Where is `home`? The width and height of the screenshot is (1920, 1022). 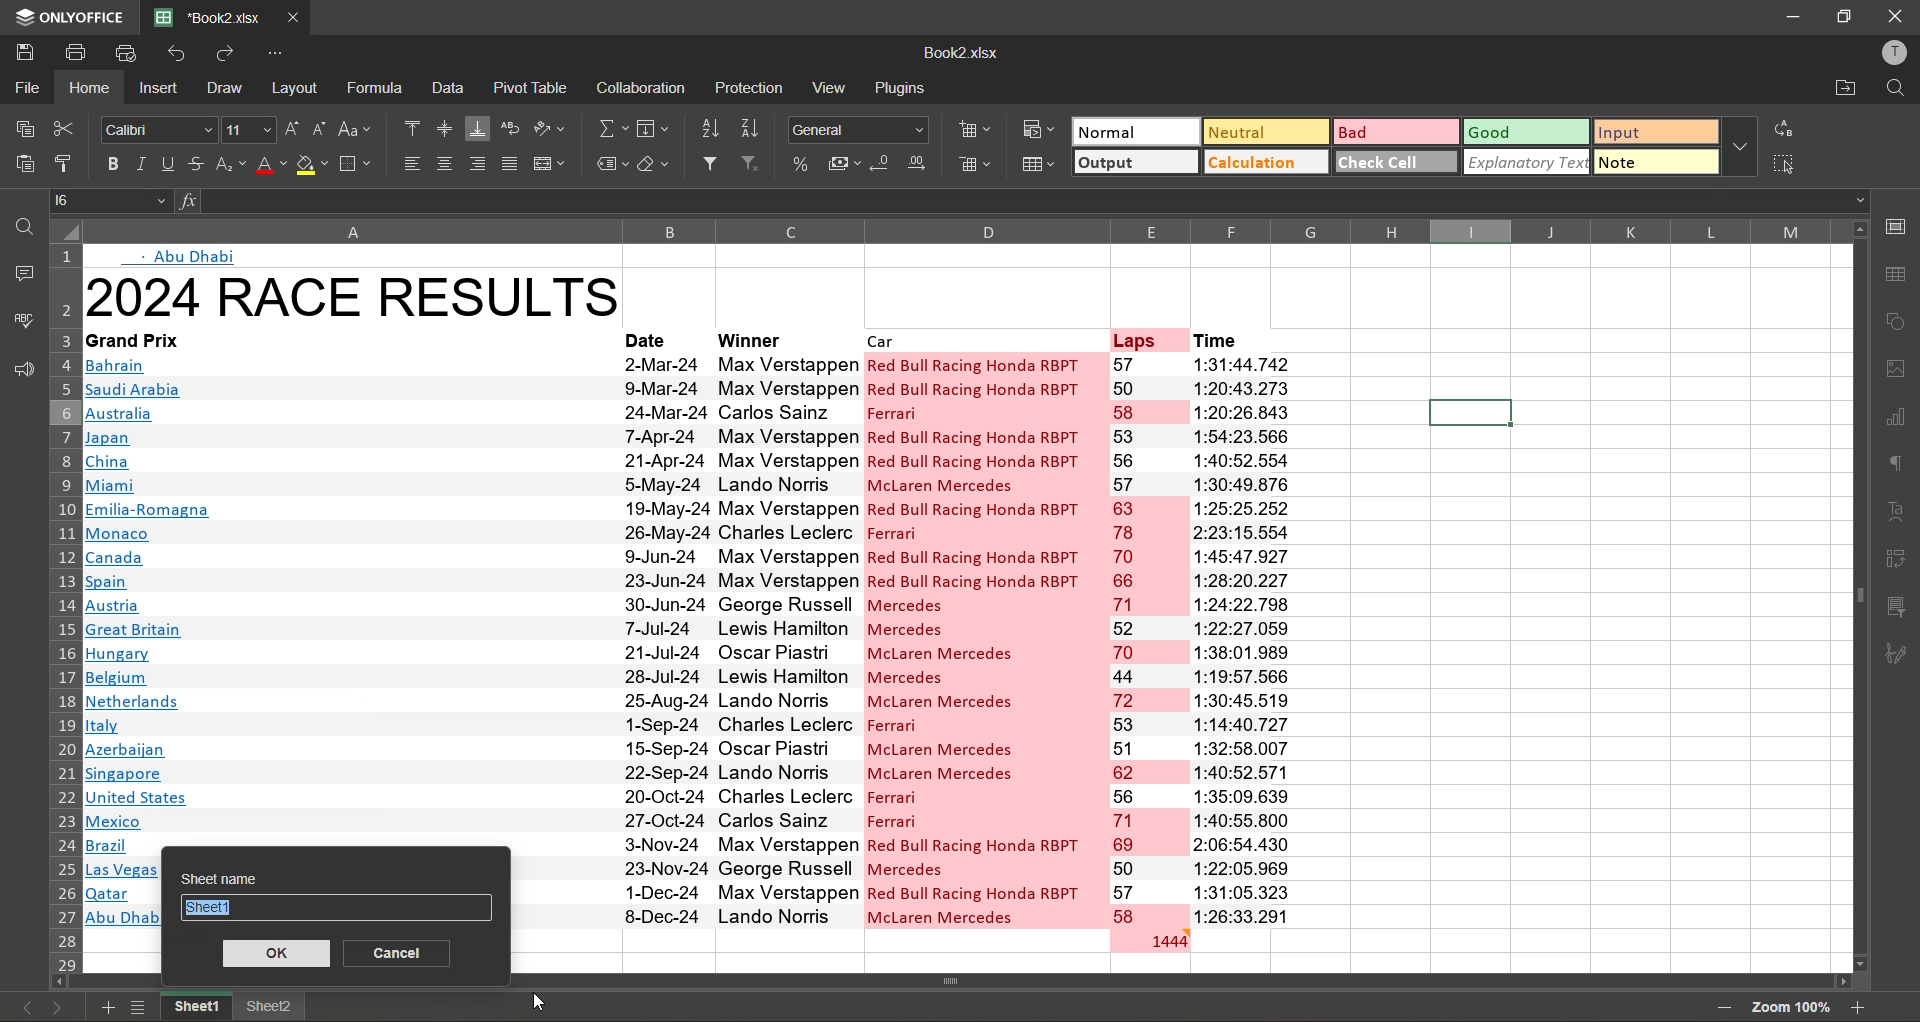 home is located at coordinates (88, 88).